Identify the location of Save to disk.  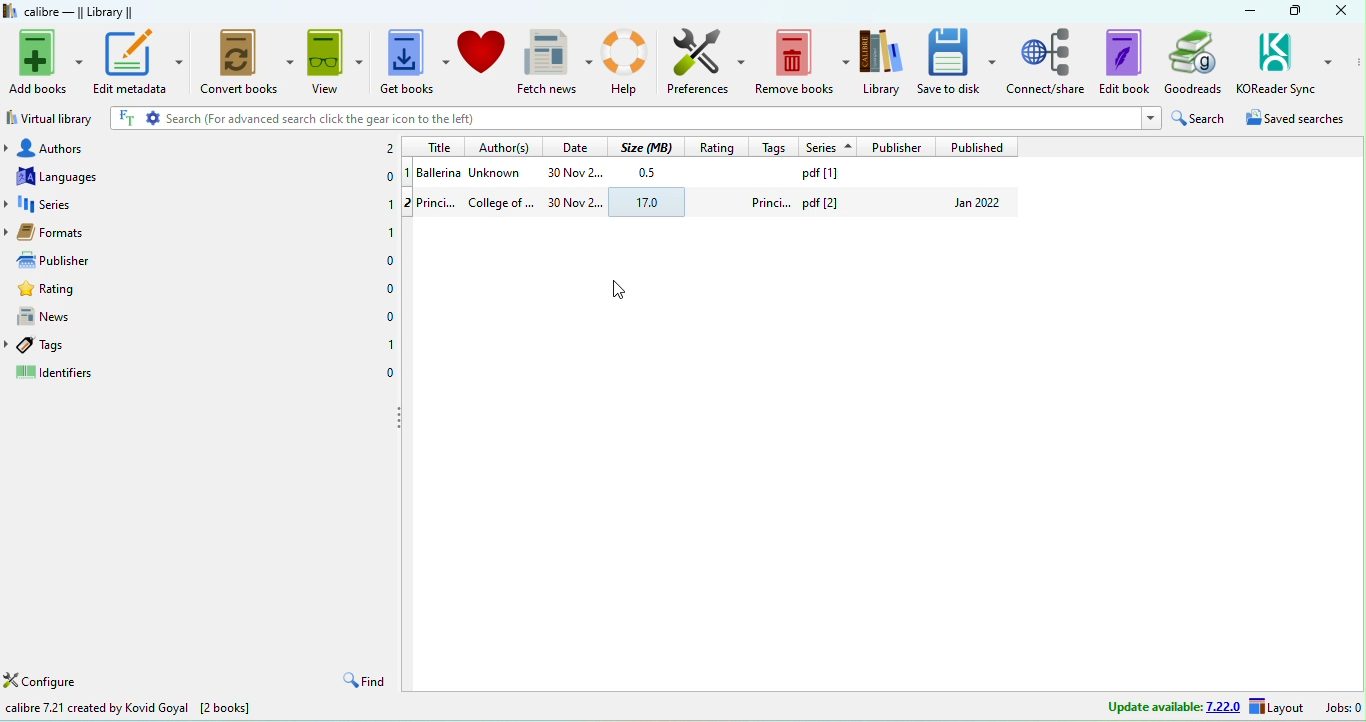
(958, 61).